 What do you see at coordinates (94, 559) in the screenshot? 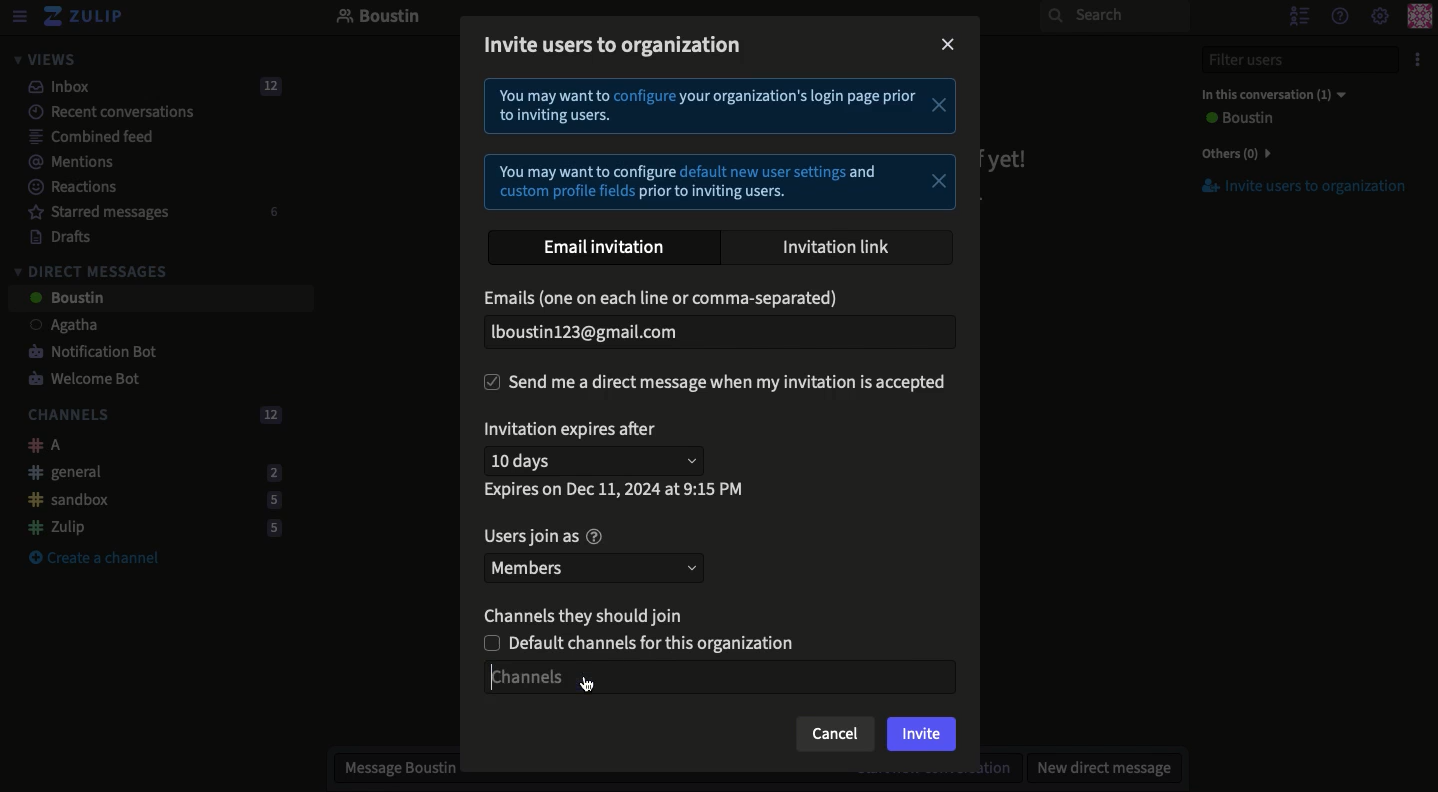
I see `Create a channel` at bounding box center [94, 559].